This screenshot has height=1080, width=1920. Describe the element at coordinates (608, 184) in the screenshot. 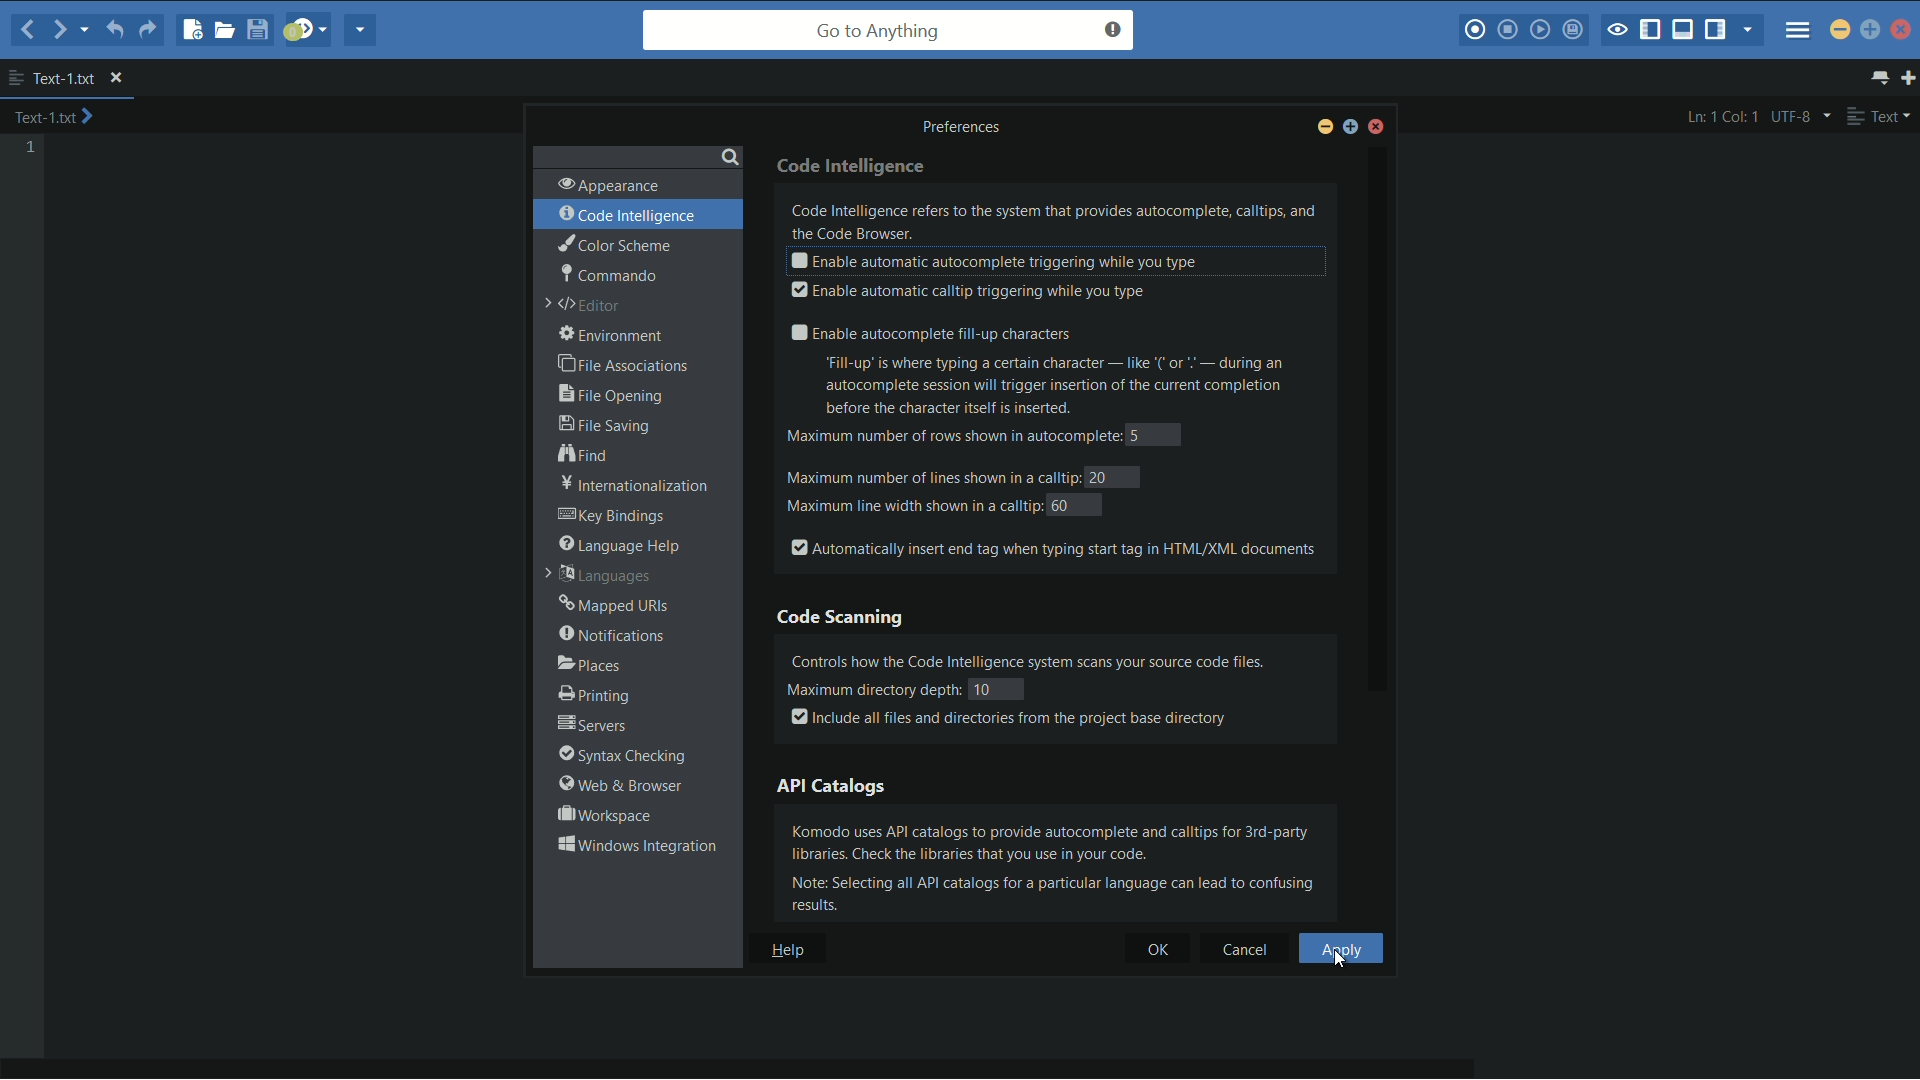

I see `appearance` at that location.